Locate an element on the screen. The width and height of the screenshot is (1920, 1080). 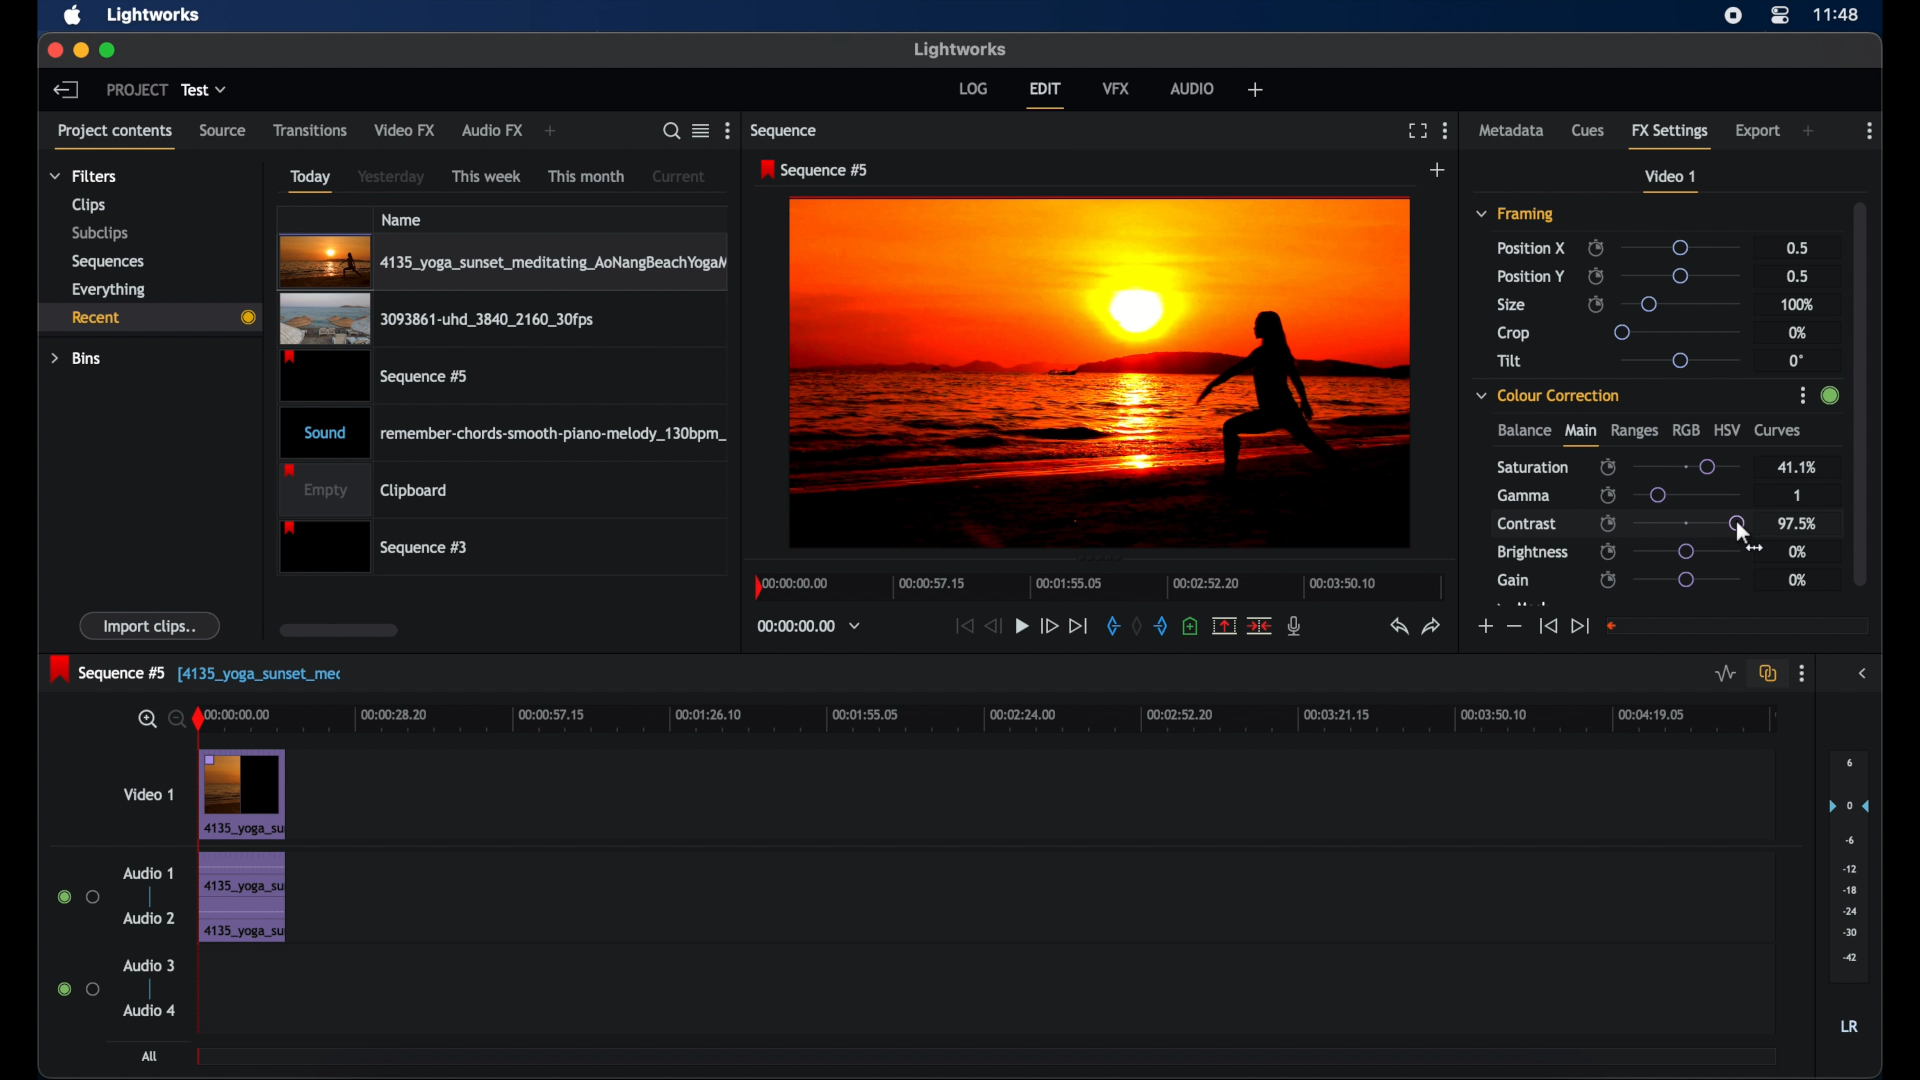
jump to end is located at coordinates (1079, 625).